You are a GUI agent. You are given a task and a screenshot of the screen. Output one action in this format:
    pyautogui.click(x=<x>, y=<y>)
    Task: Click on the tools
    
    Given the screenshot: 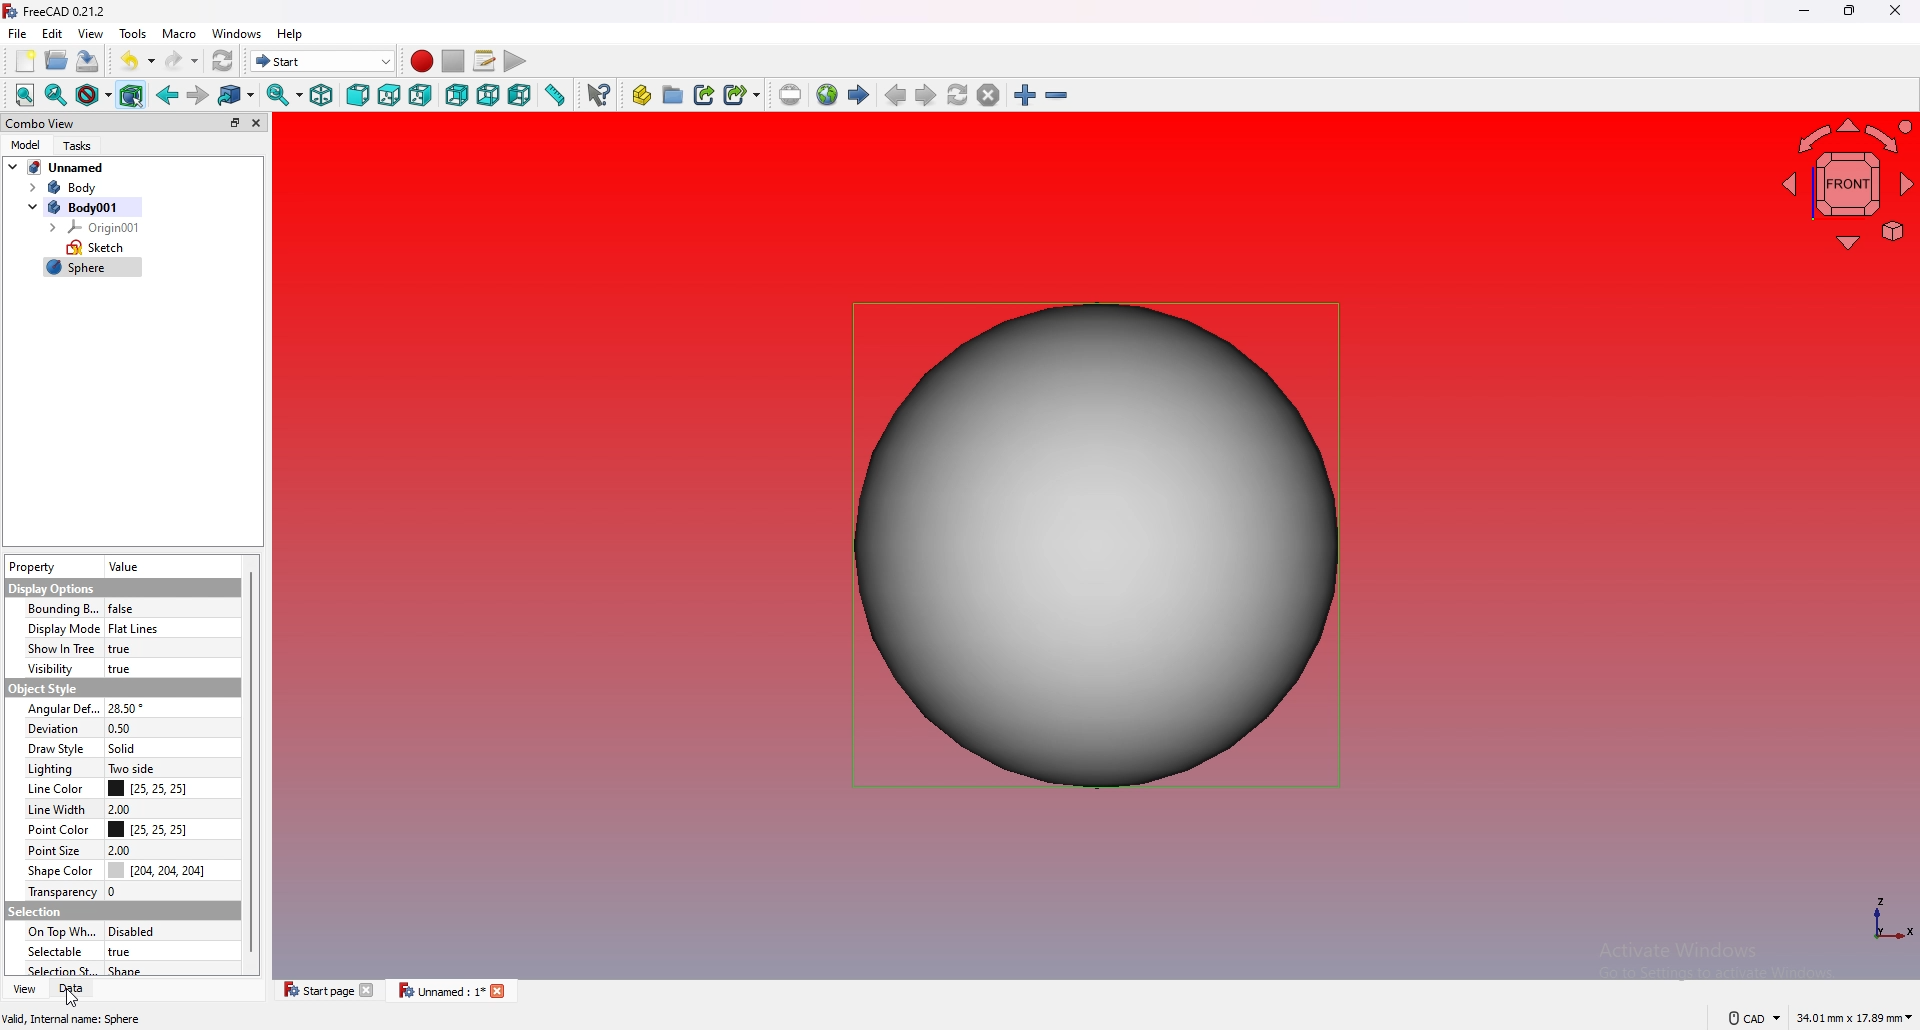 What is the action you would take?
    pyautogui.click(x=134, y=34)
    